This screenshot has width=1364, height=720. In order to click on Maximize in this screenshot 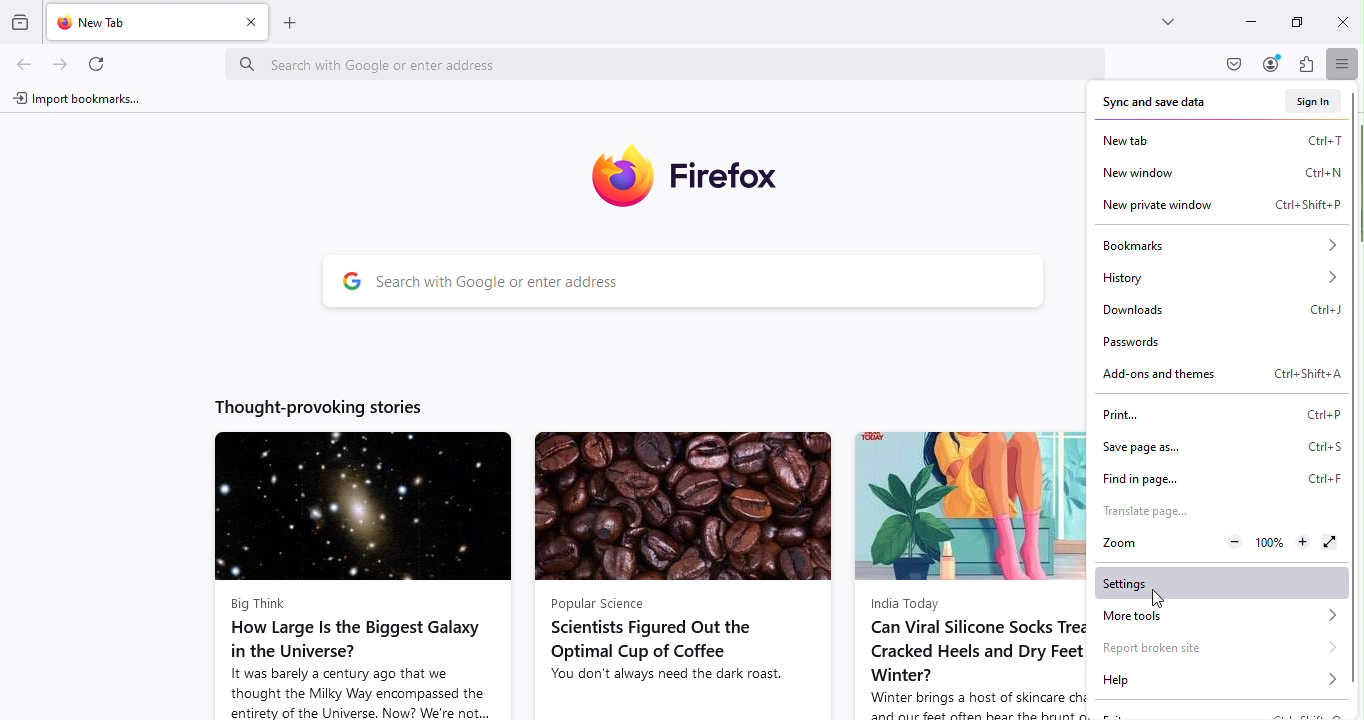, I will do `click(1294, 20)`.